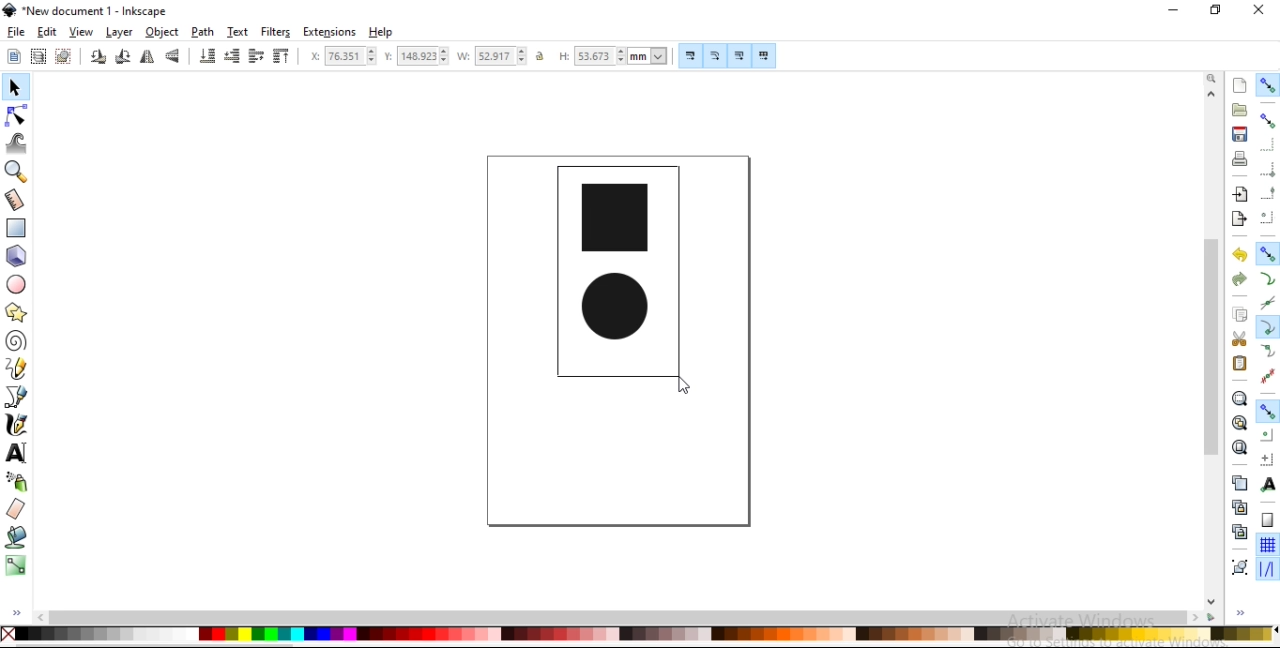 This screenshot has height=648, width=1280. I want to click on move gradients along with objects, so click(738, 56).